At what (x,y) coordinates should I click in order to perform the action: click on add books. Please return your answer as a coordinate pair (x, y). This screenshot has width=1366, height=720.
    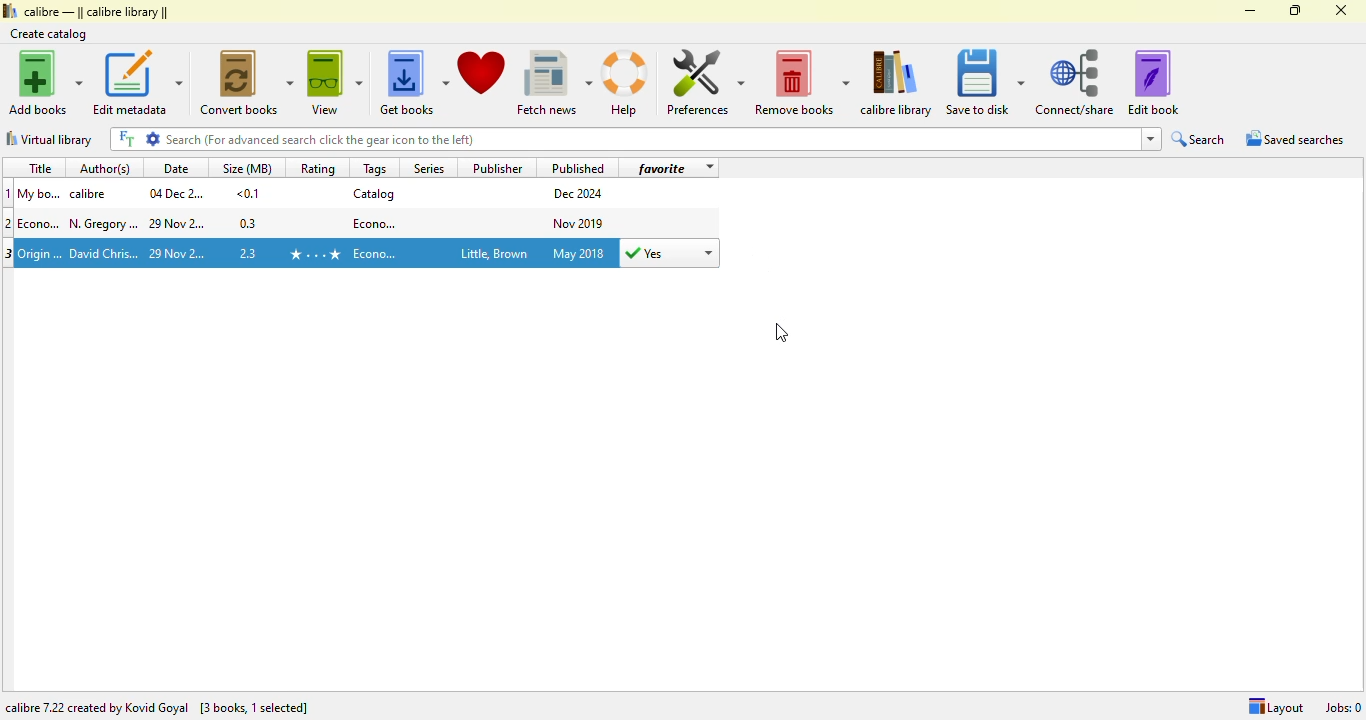
    Looking at the image, I should click on (46, 82).